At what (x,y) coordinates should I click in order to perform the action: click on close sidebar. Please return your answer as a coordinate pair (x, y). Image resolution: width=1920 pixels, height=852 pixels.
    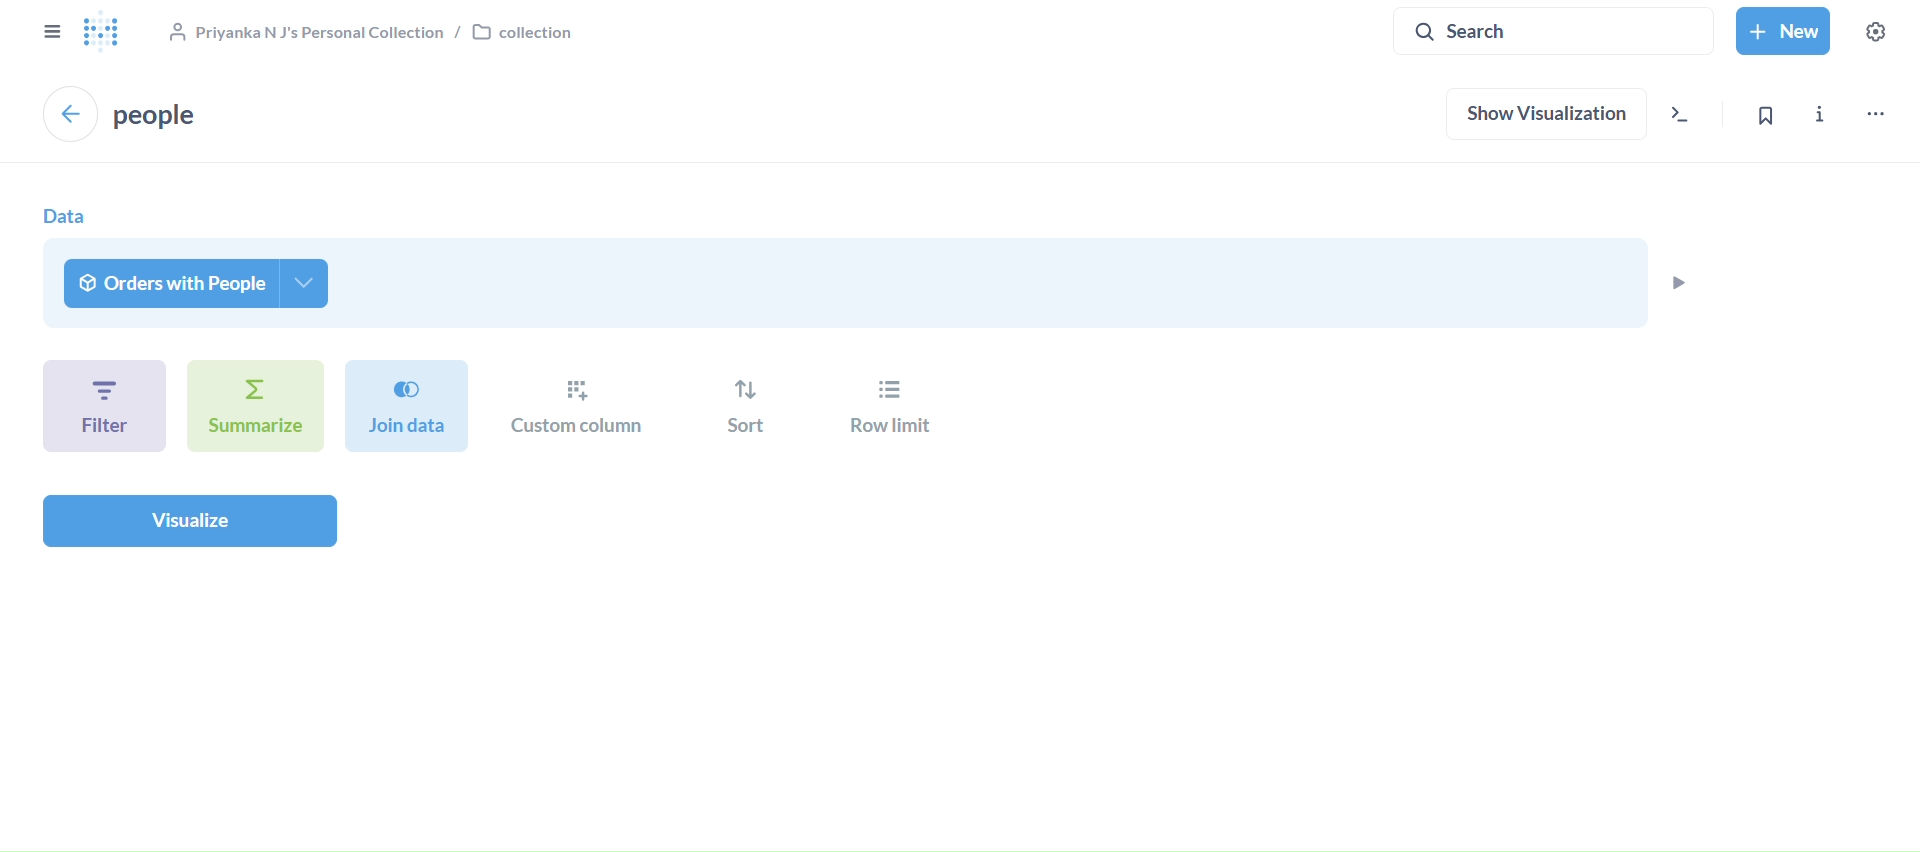
    Looking at the image, I should click on (49, 32).